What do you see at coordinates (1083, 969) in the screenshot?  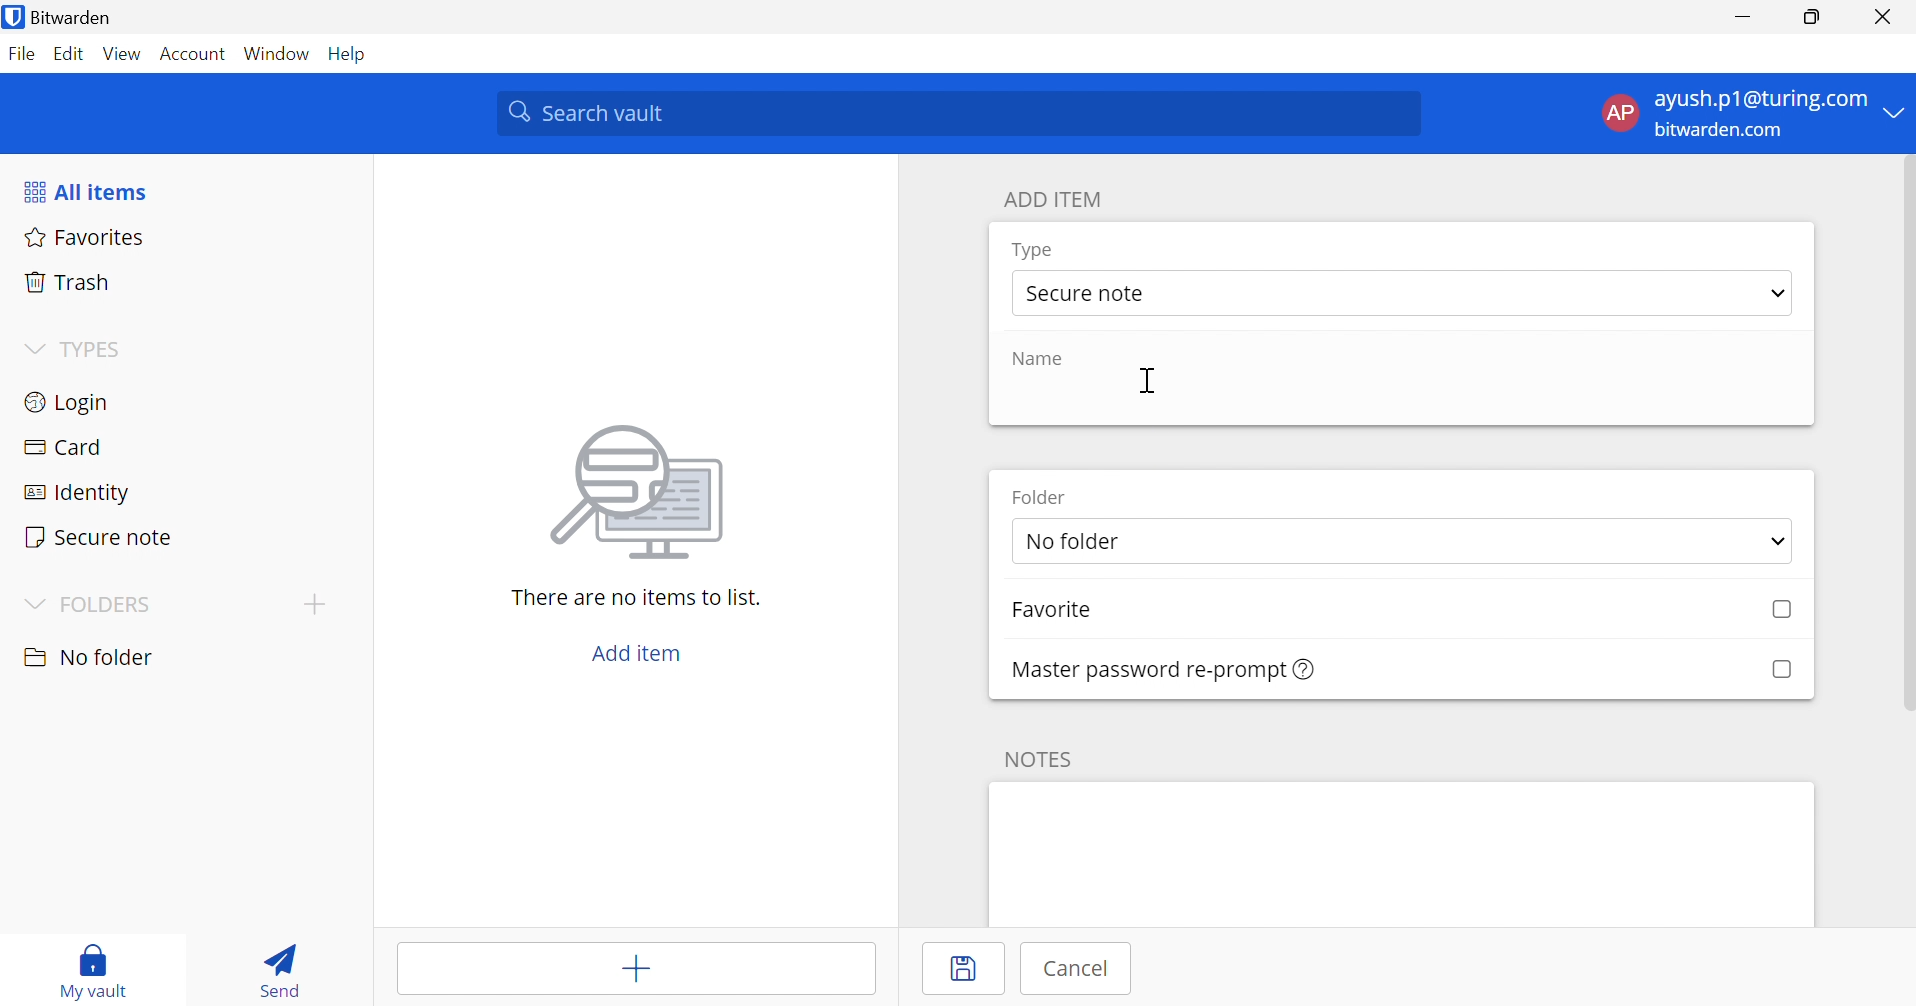 I see `Cancel` at bounding box center [1083, 969].